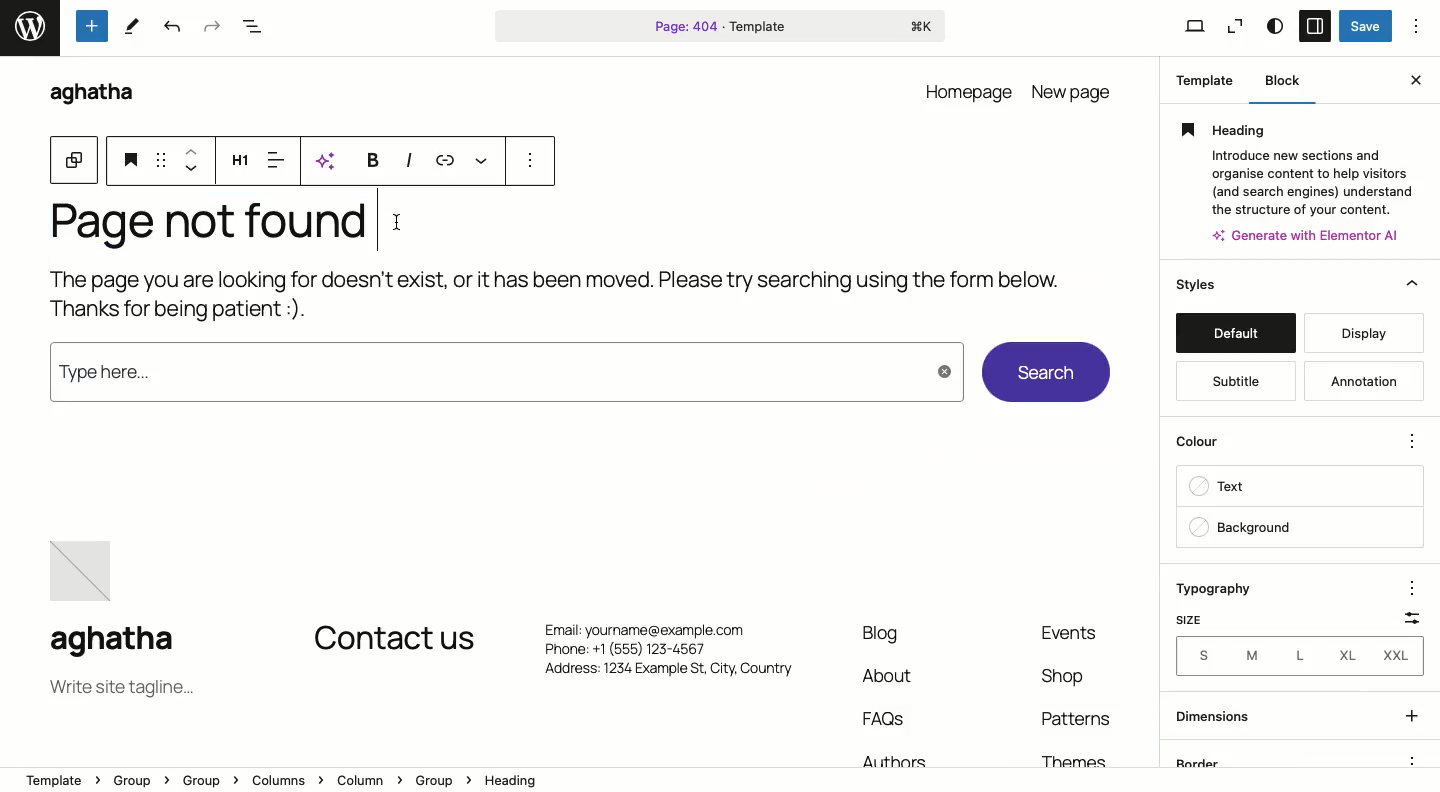  What do you see at coordinates (1055, 373) in the screenshot?
I see `Search` at bounding box center [1055, 373].